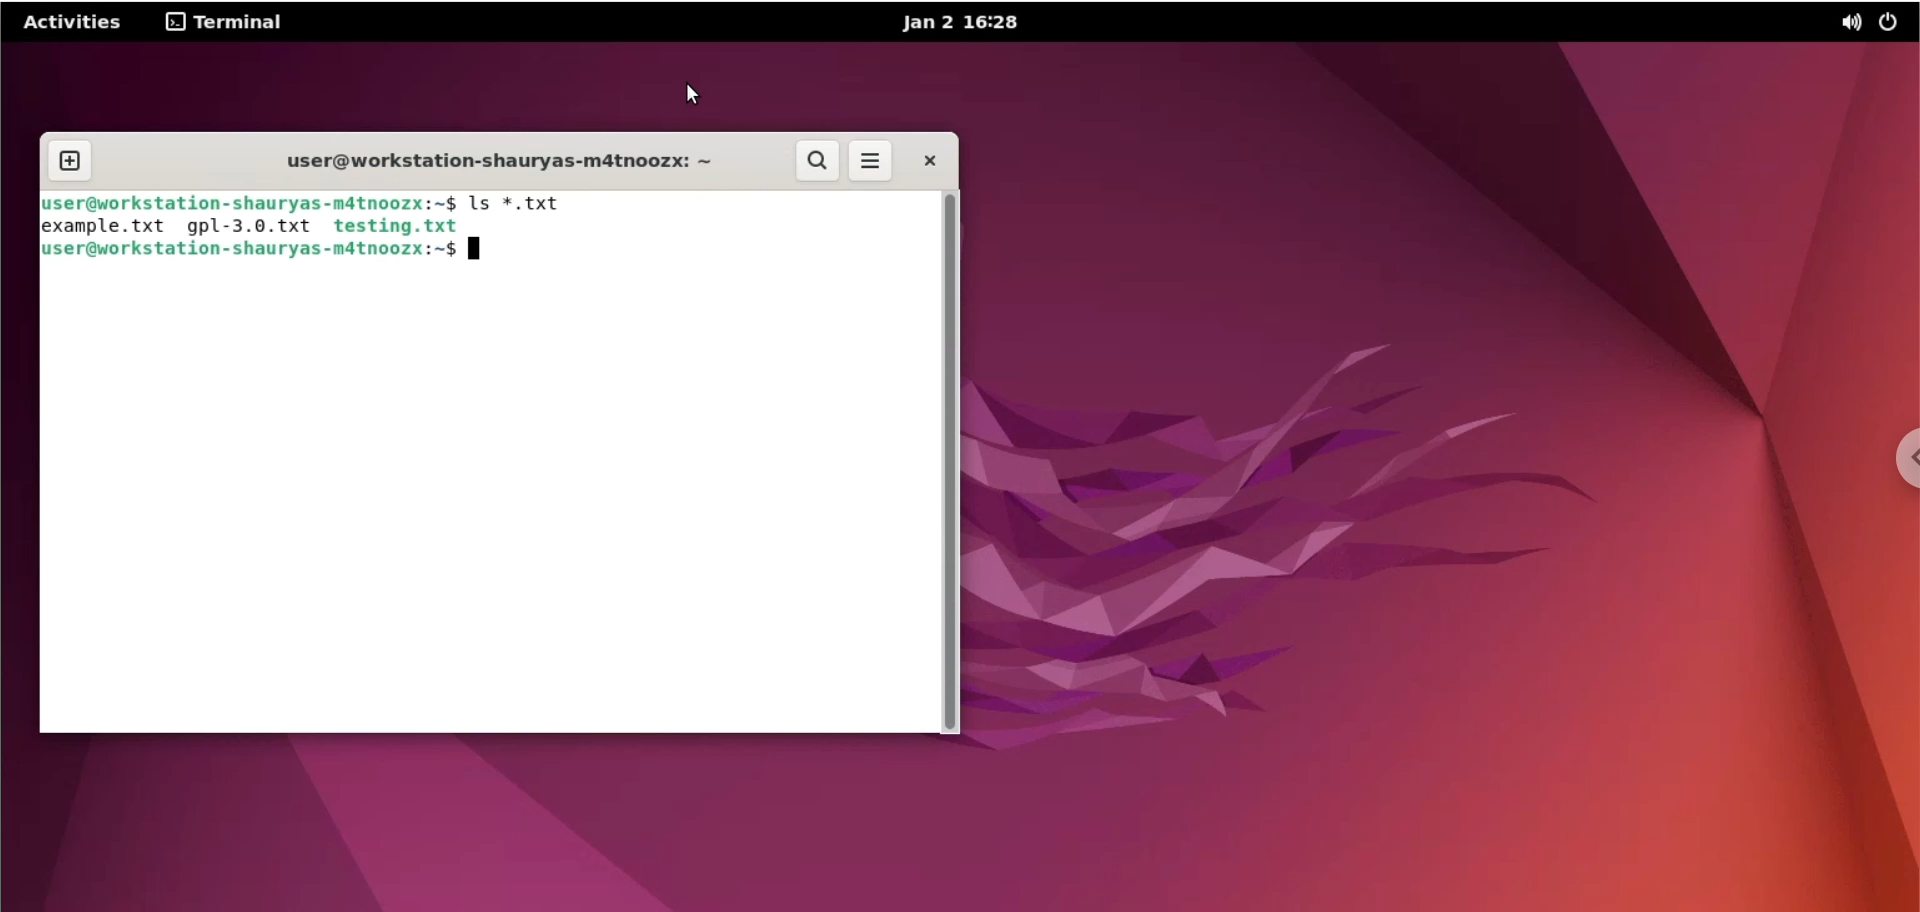  Describe the element at coordinates (960, 22) in the screenshot. I see `Jan 2 16:28` at that location.